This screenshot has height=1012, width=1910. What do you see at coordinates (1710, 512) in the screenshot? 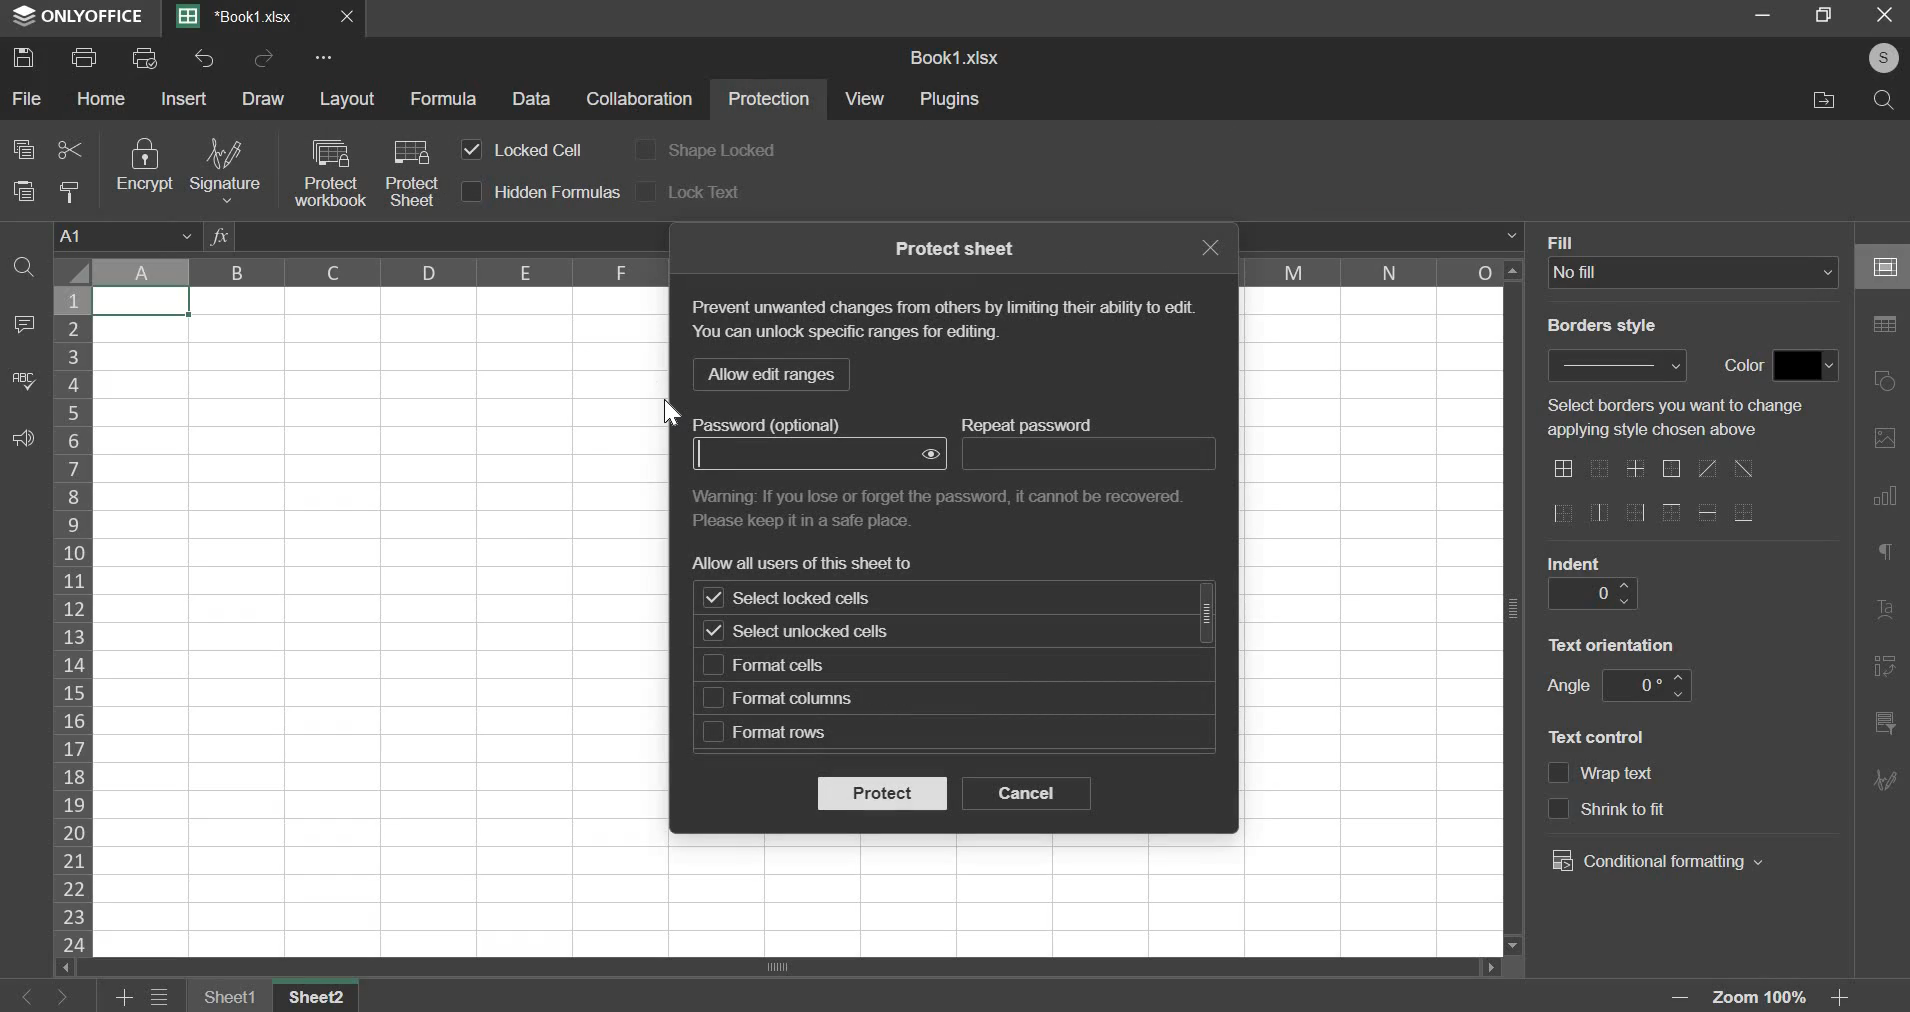
I see `border options` at bounding box center [1710, 512].